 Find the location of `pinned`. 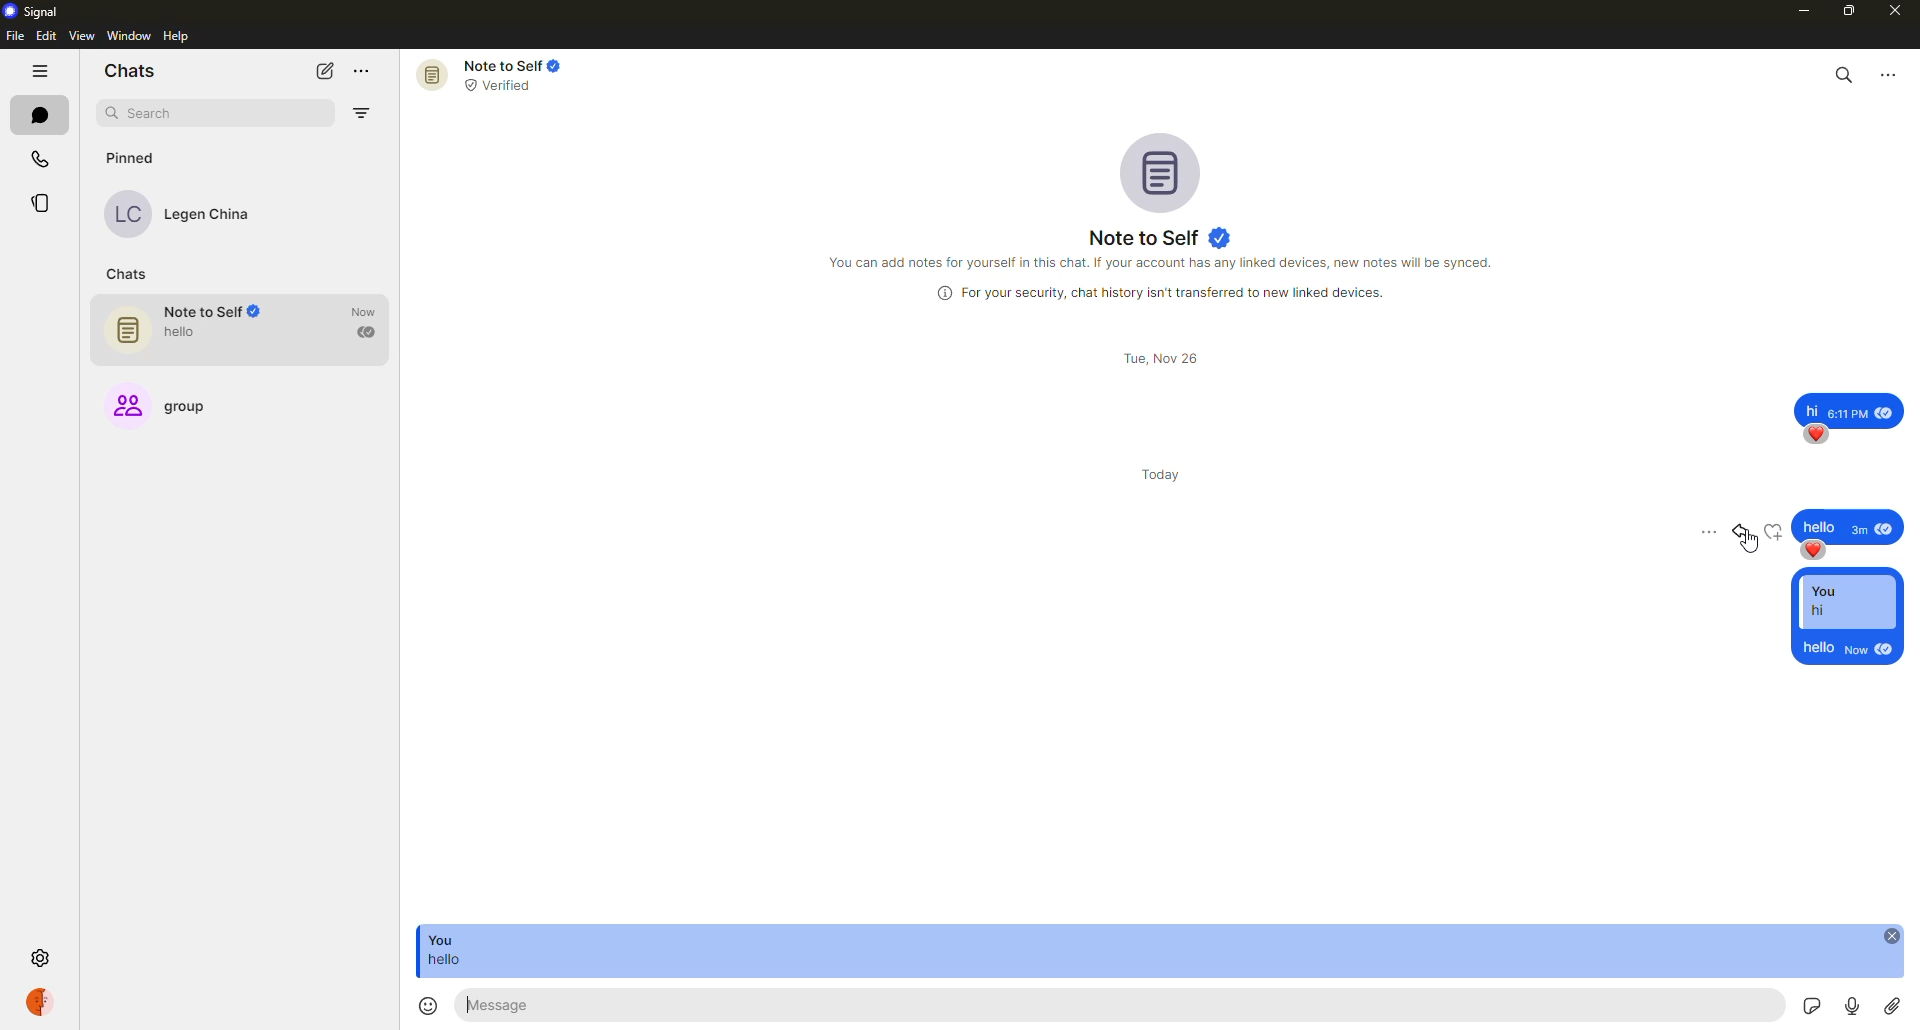

pinned is located at coordinates (131, 160).